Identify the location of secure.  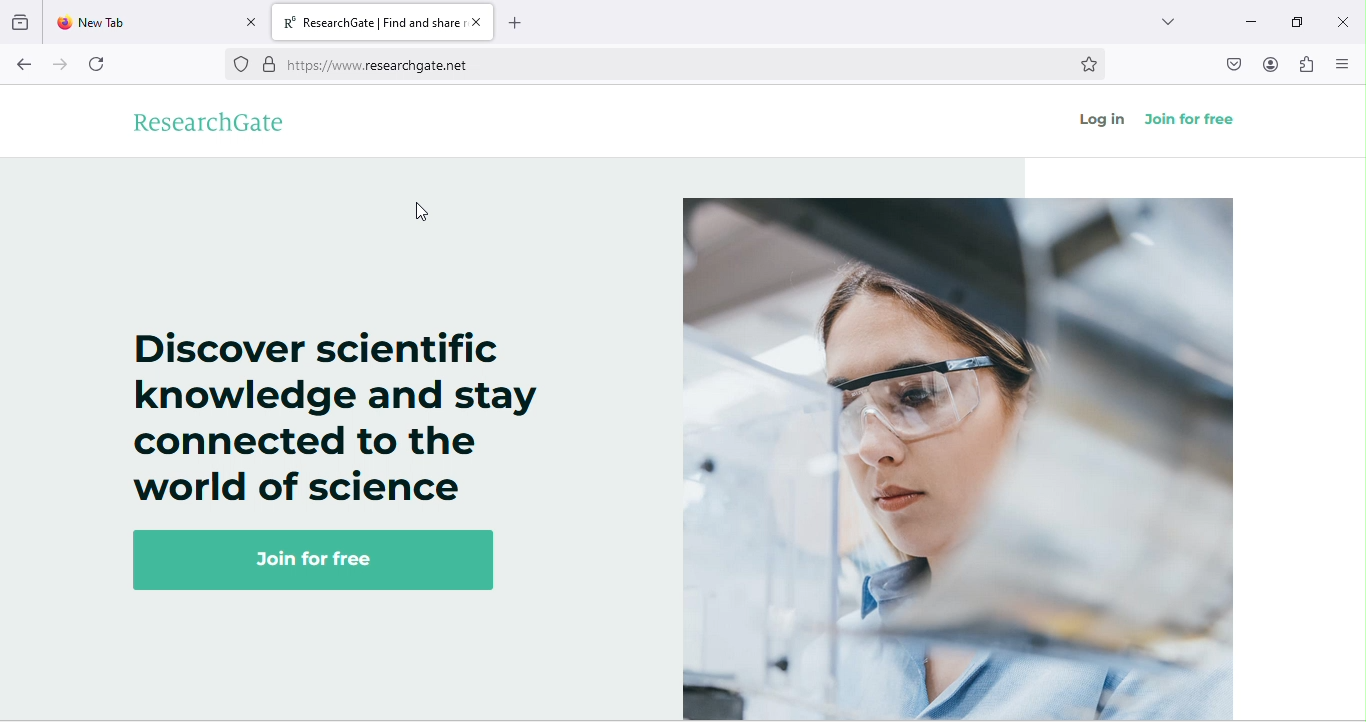
(268, 65).